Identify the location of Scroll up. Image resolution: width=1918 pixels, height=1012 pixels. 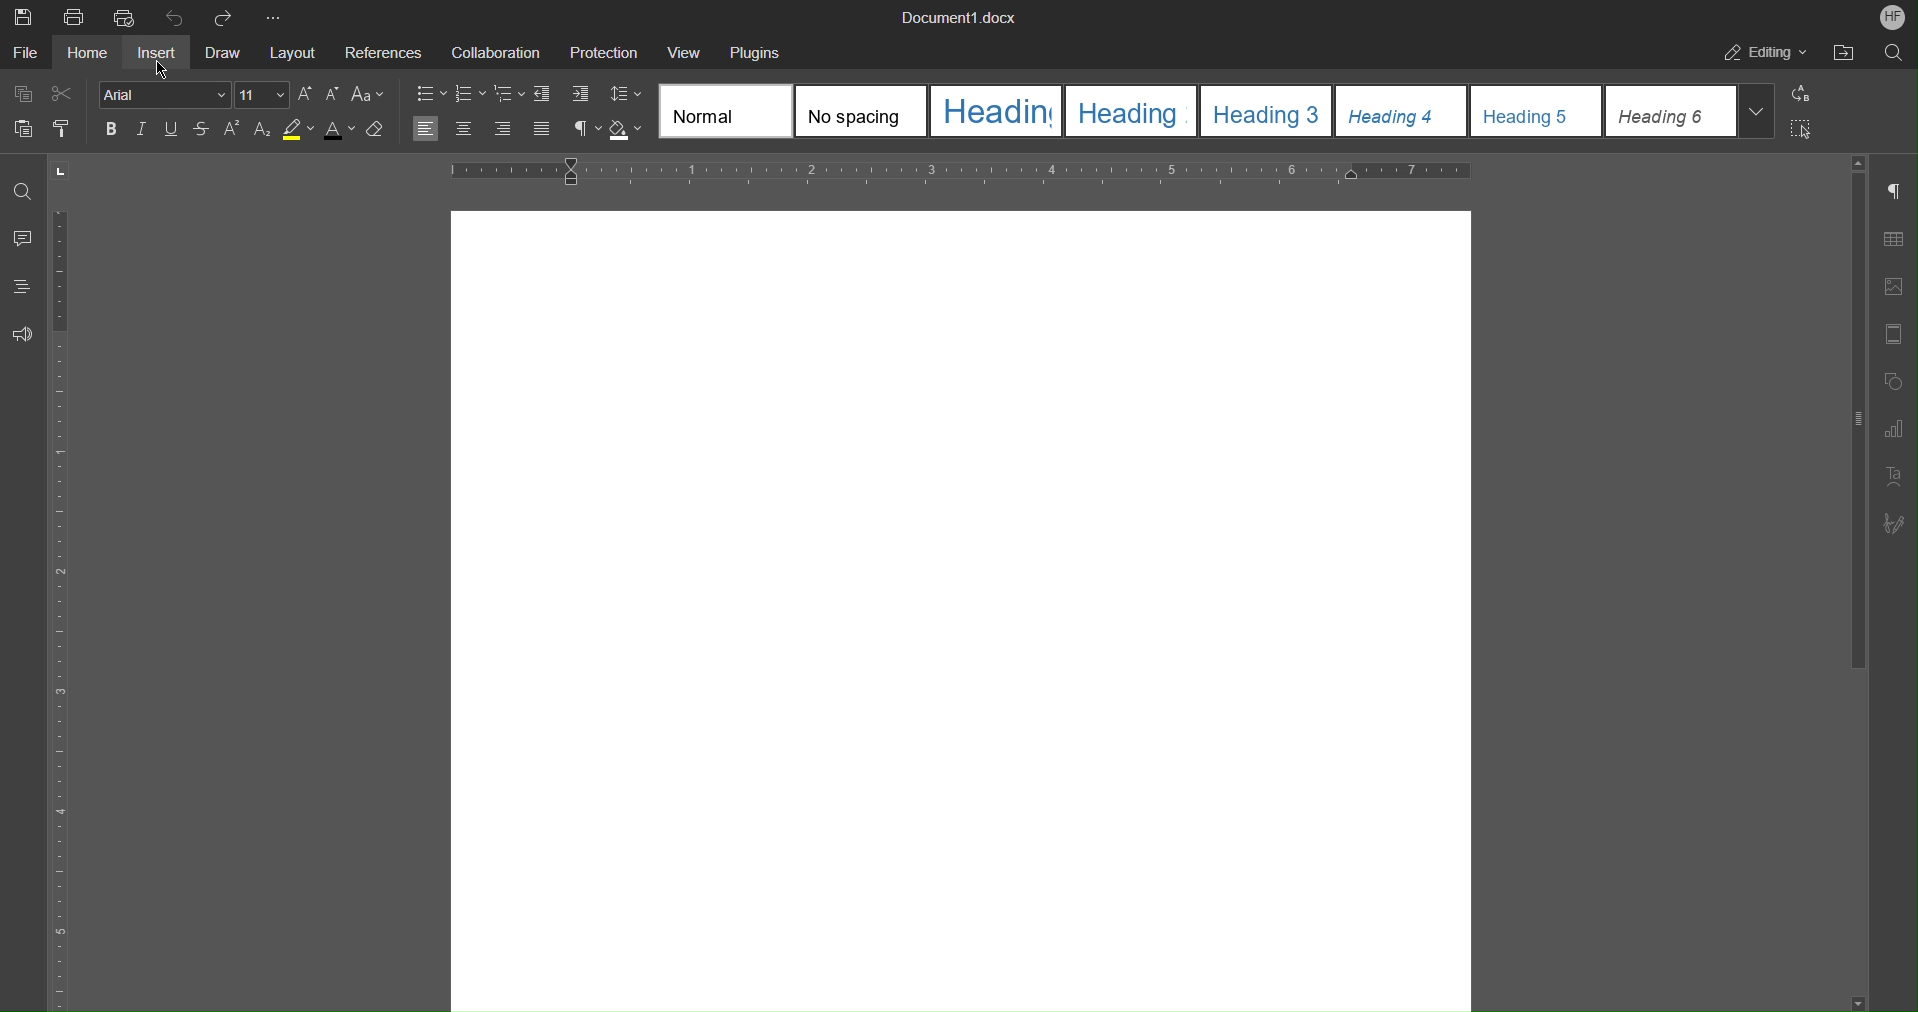
(1859, 161).